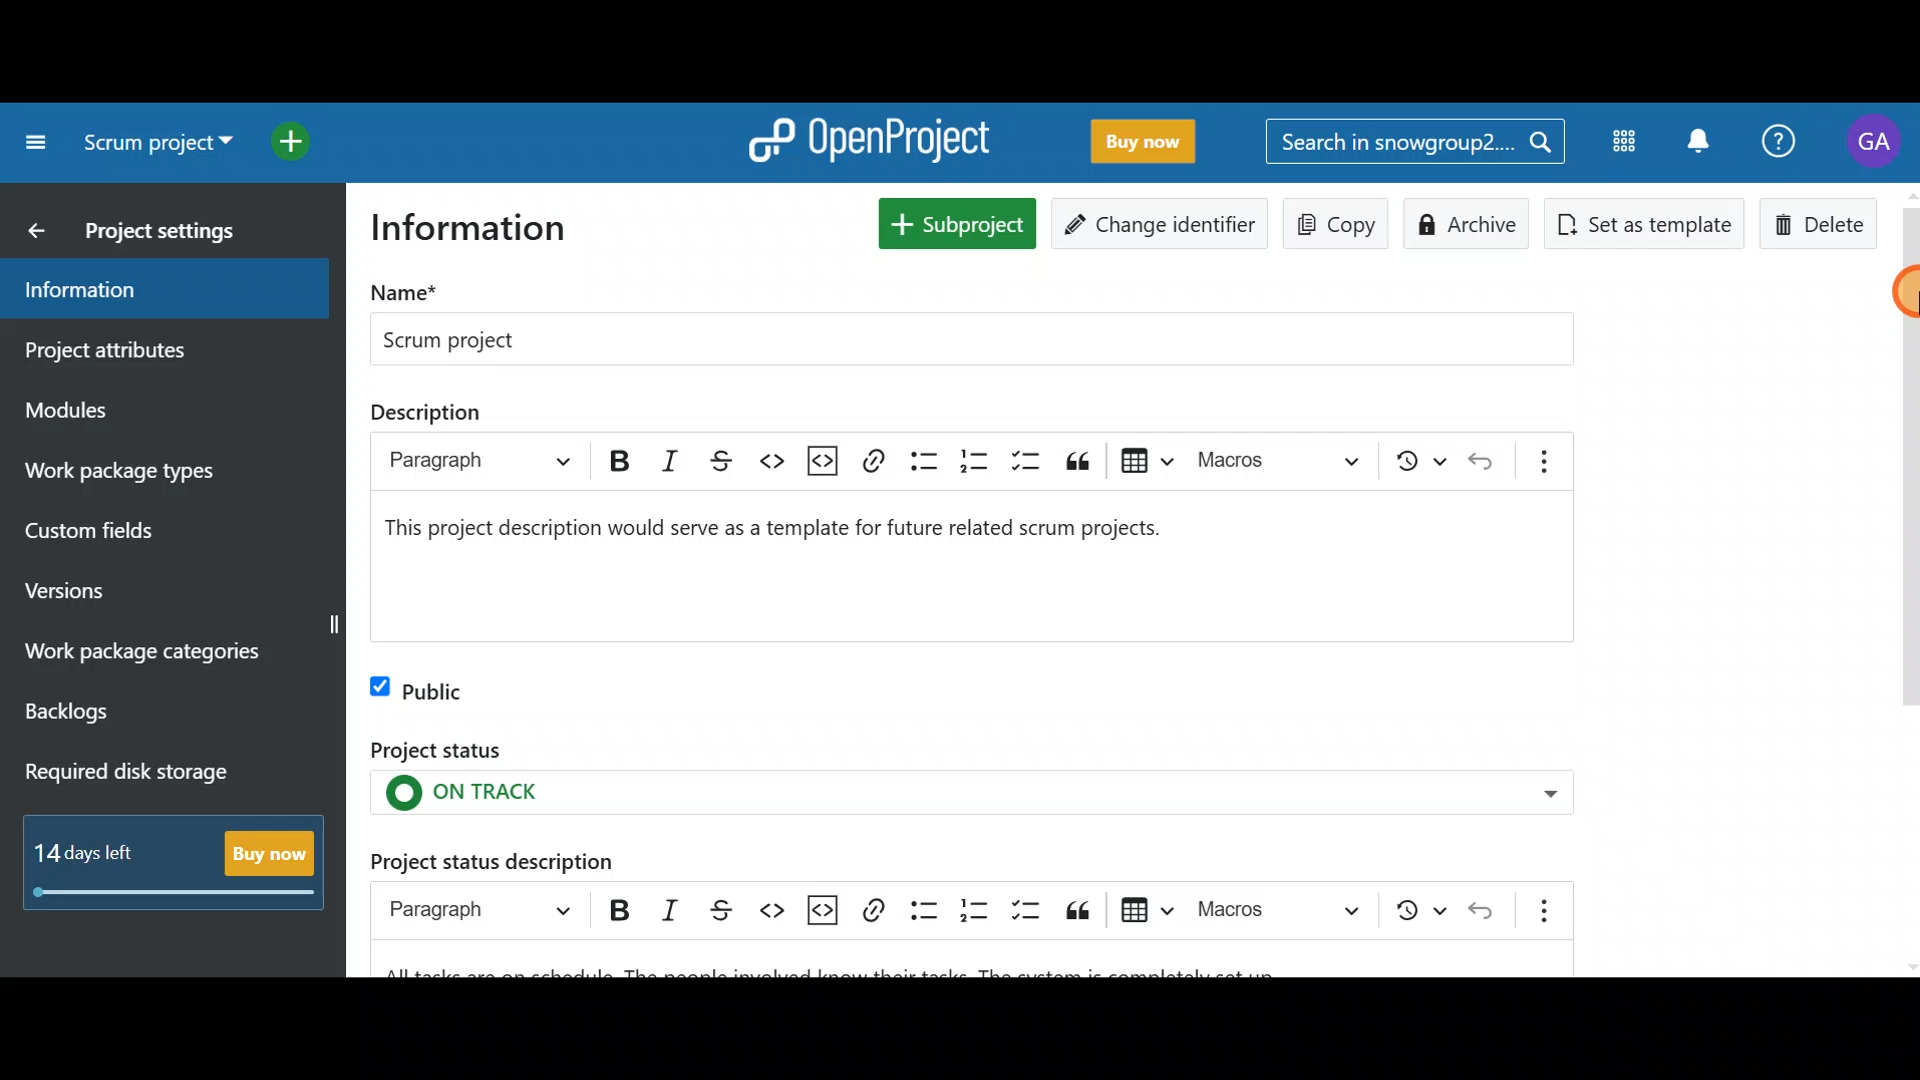 The height and width of the screenshot is (1080, 1920). What do you see at coordinates (794, 537) in the screenshot?
I see `project description` at bounding box center [794, 537].